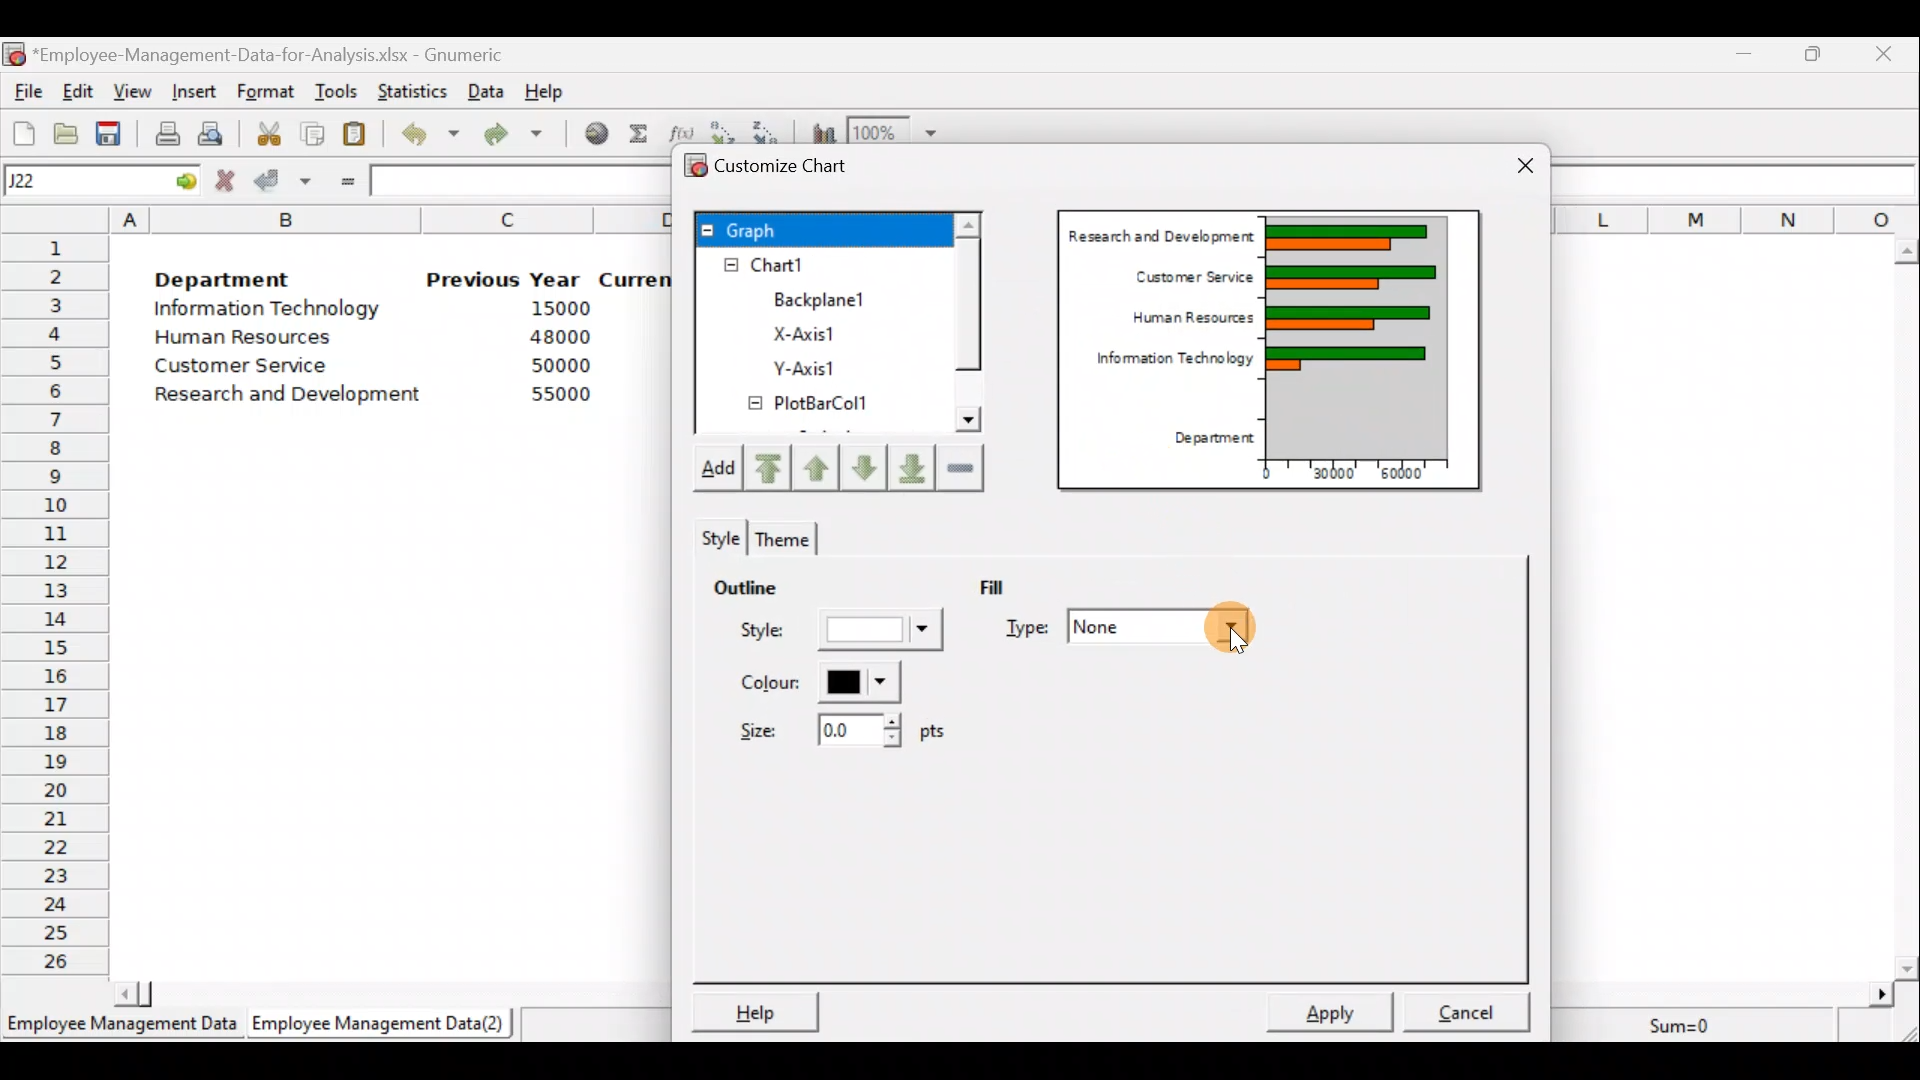 Image resolution: width=1920 pixels, height=1080 pixels. Describe the element at coordinates (1466, 1007) in the screenshot. I see `Cancel` at that location.